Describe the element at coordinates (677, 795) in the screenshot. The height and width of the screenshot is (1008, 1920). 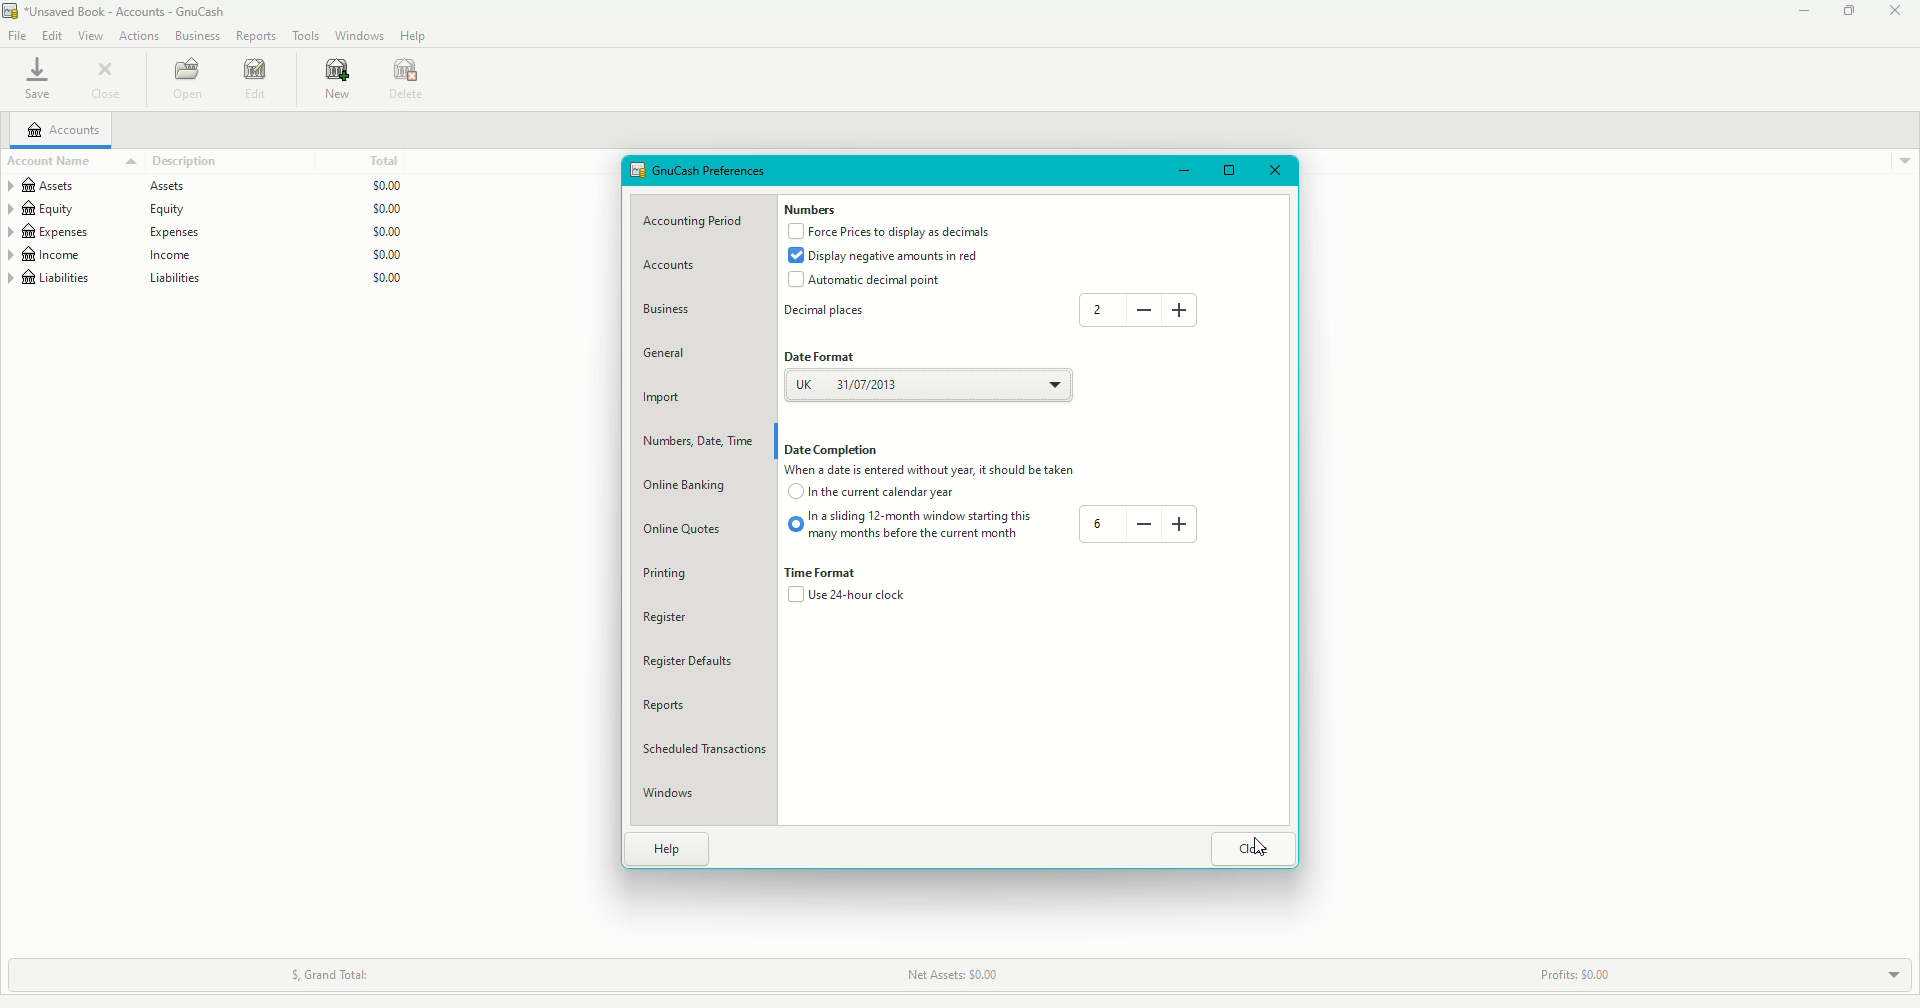
I see `Windows` at that location.